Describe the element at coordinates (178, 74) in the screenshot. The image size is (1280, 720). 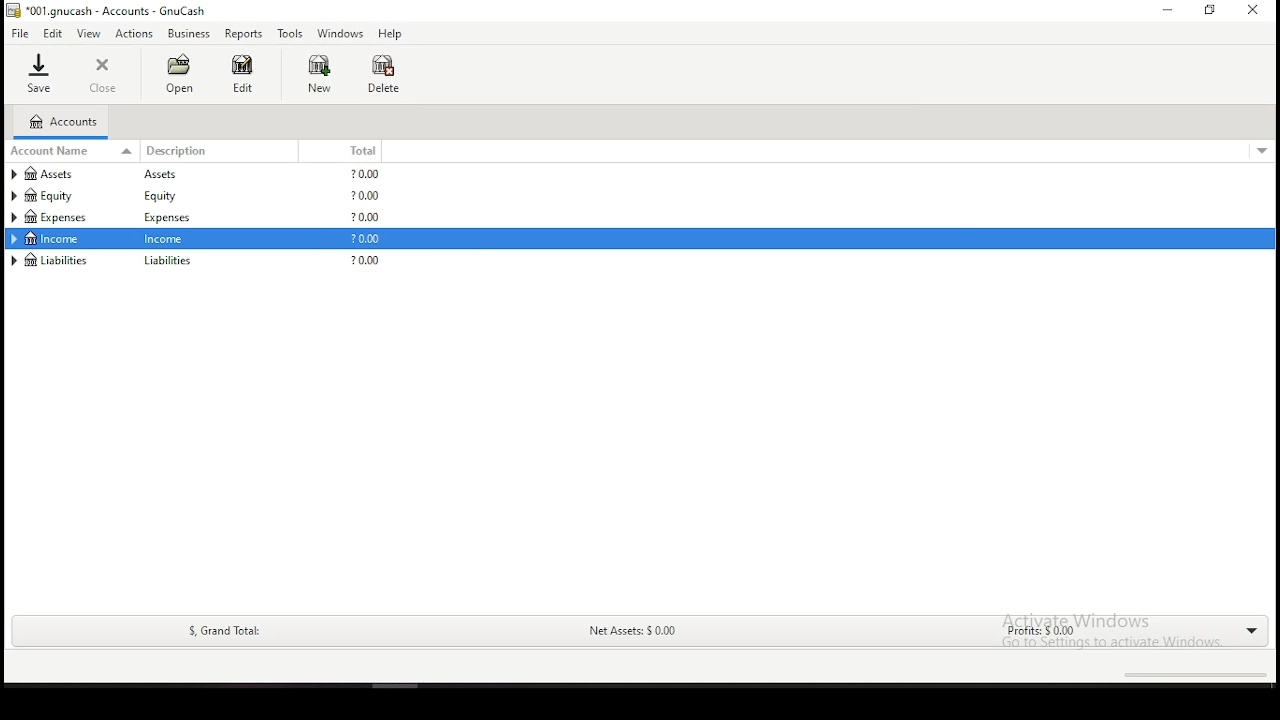
I see `open` at that location.